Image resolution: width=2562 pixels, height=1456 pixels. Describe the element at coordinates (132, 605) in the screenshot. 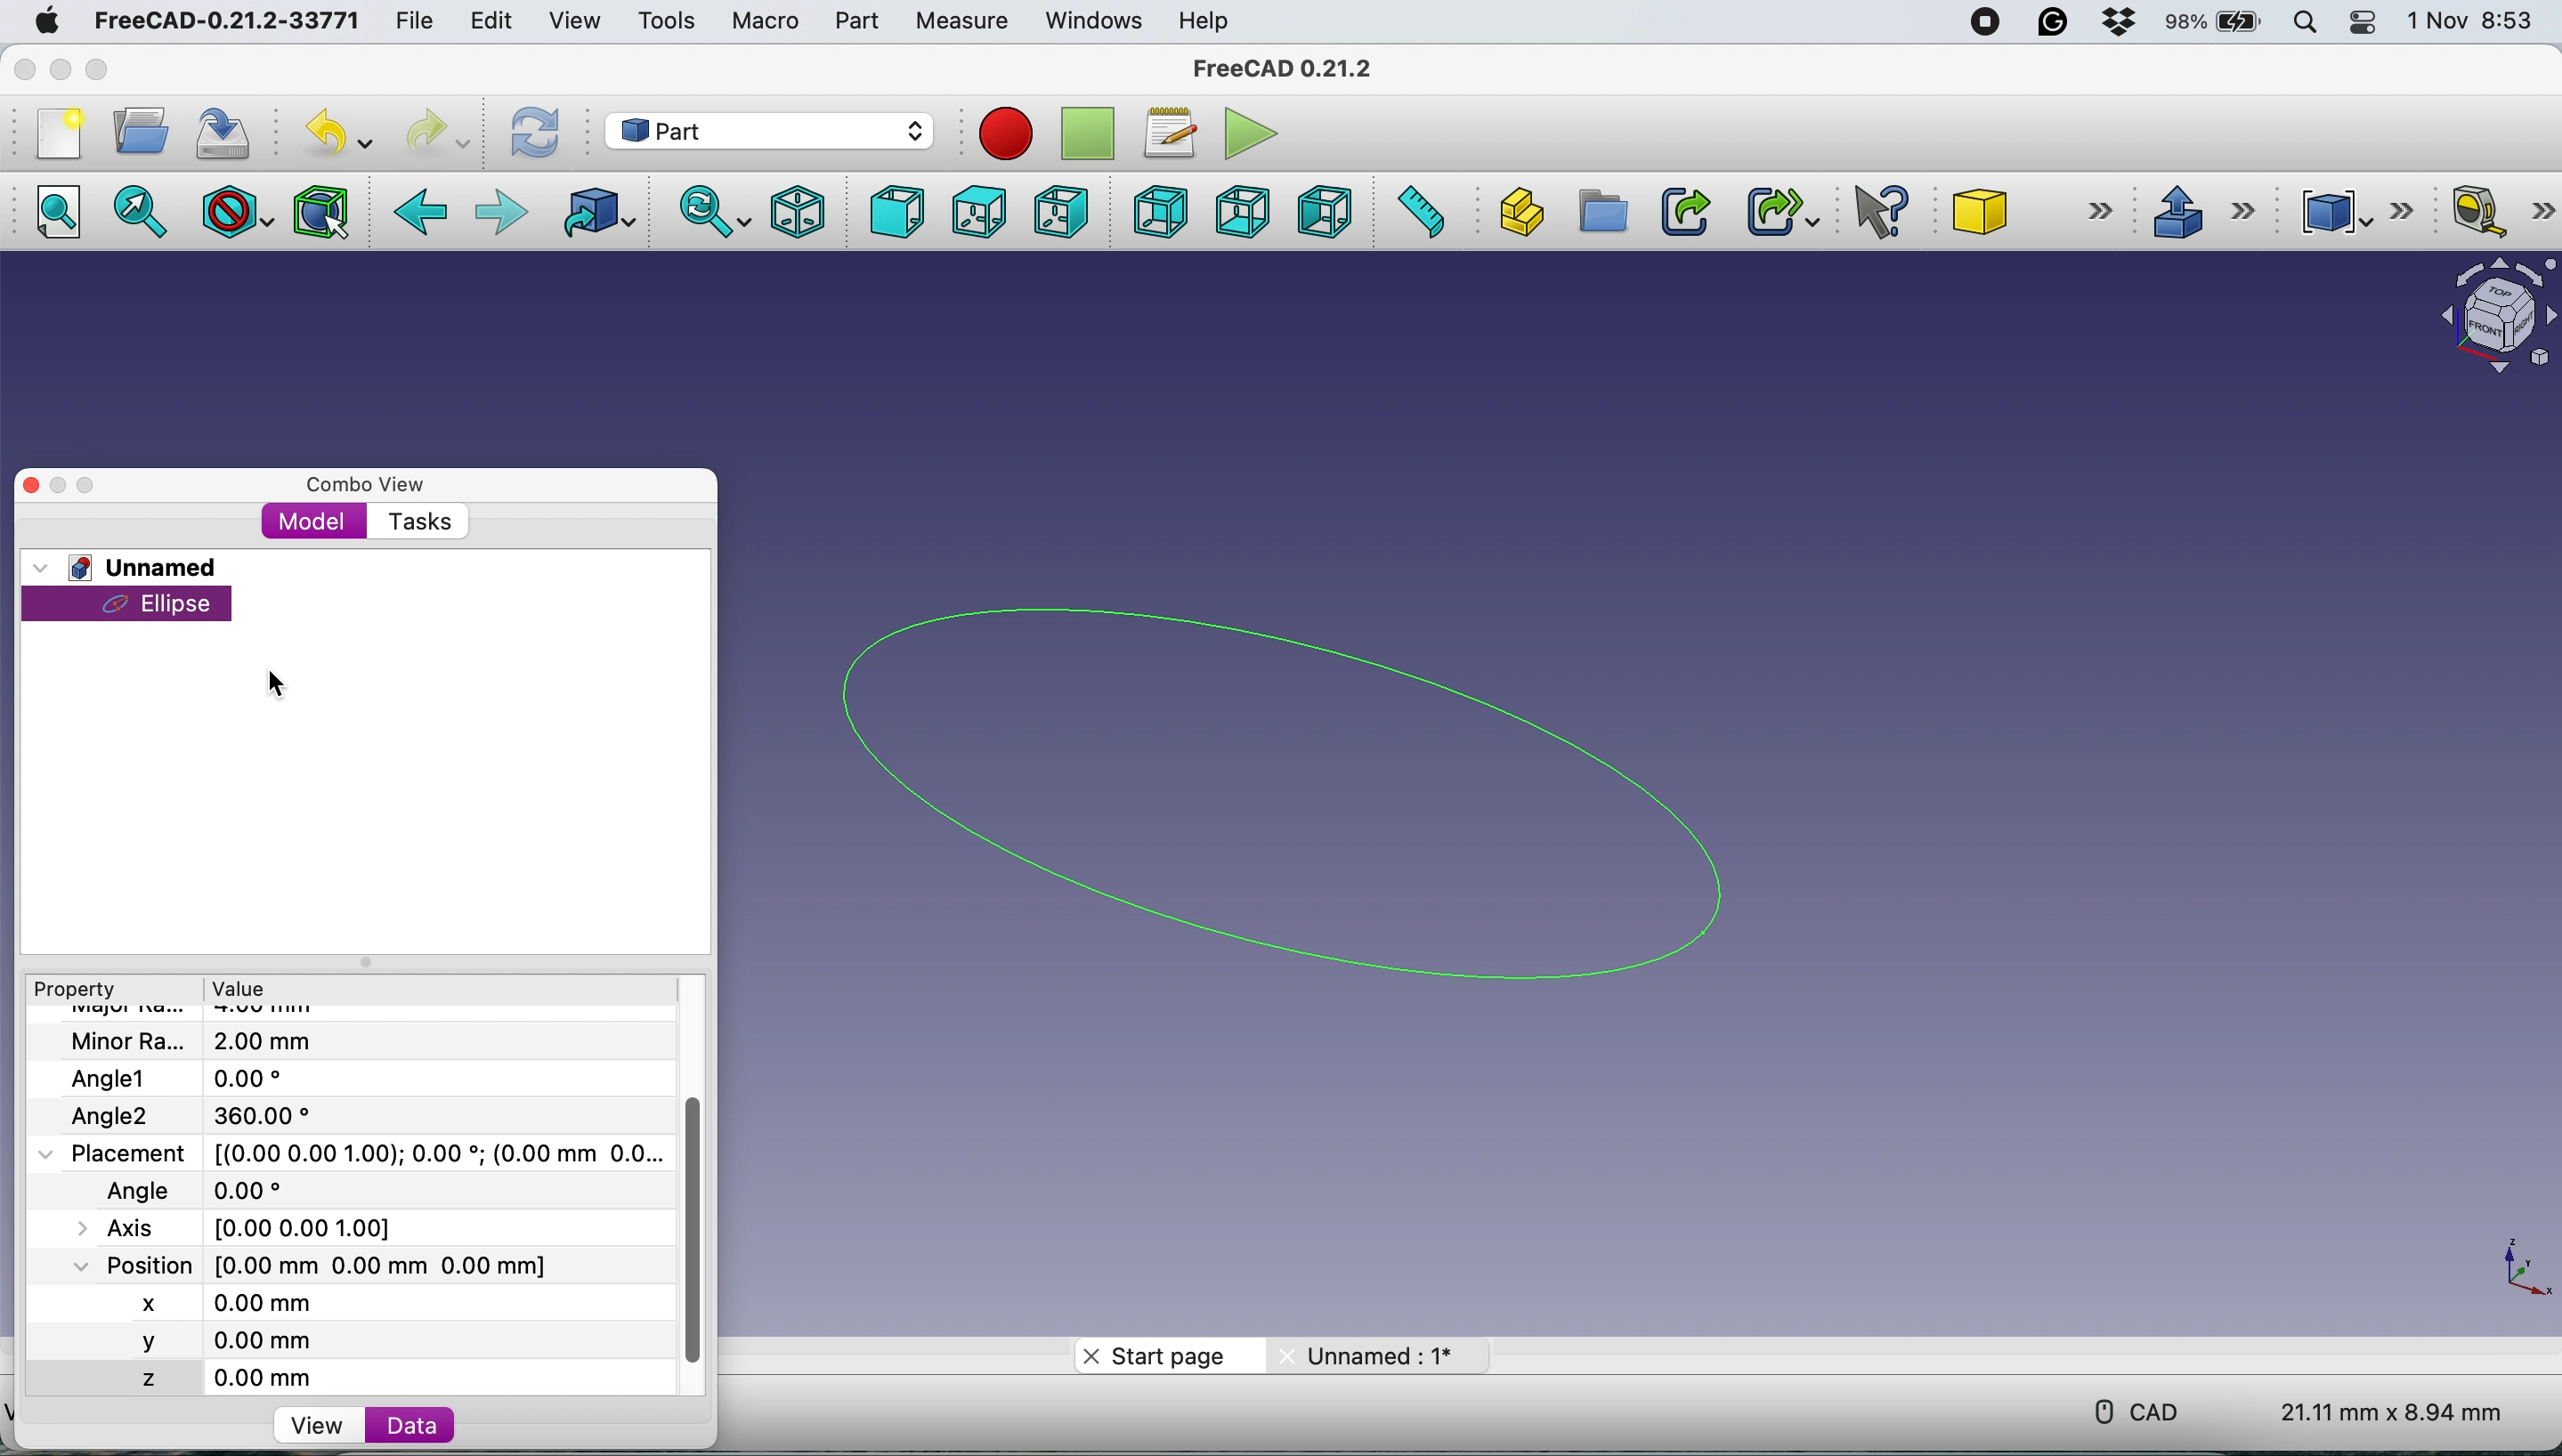

I see `ellipse selected` at that location.